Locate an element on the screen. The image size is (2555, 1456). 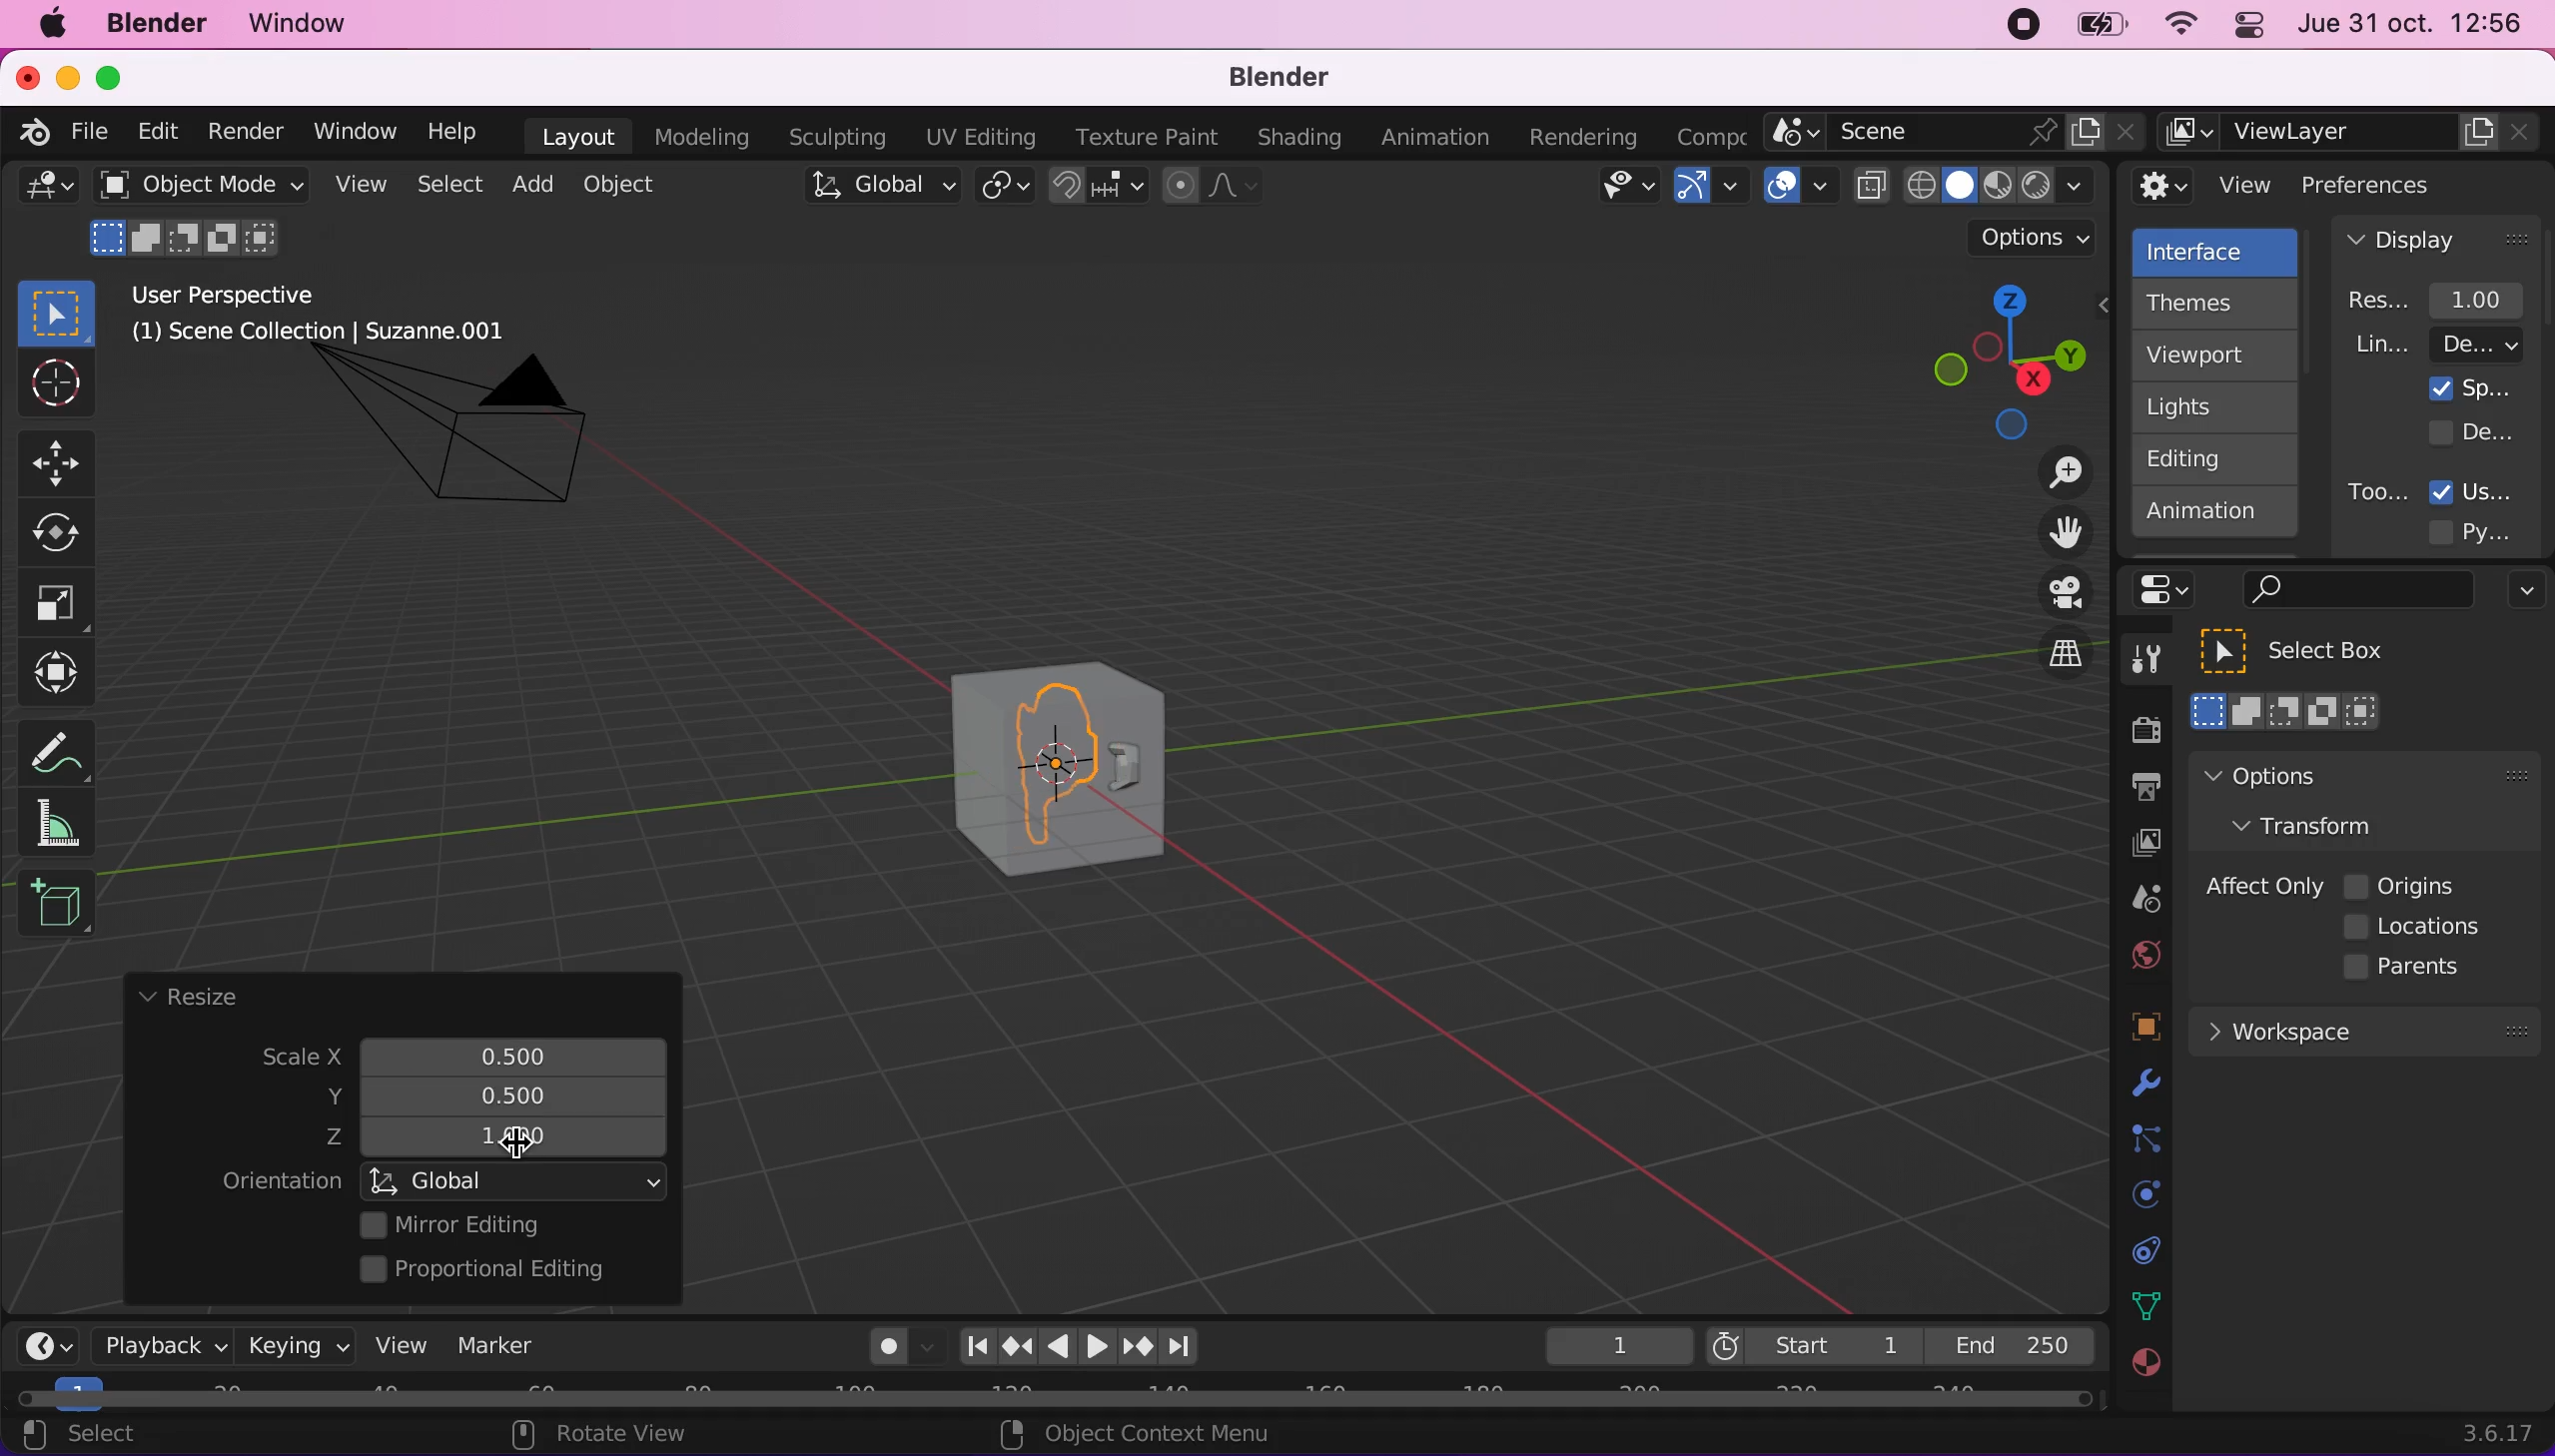
play is located at coordinates (1079, 1347).